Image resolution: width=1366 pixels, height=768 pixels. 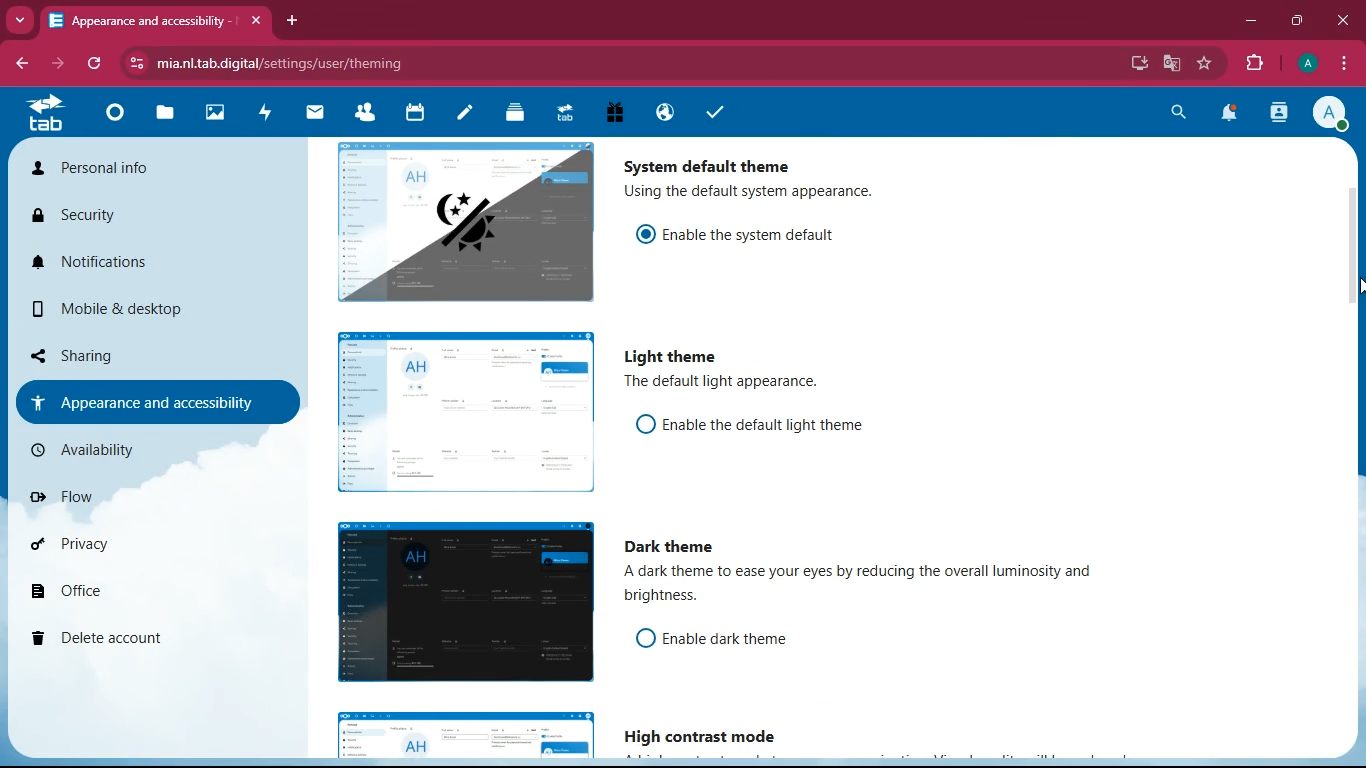 What do you see at coordinates (773, 426) in the screenshot?
I see `enable` at bounding box center [773, 426].